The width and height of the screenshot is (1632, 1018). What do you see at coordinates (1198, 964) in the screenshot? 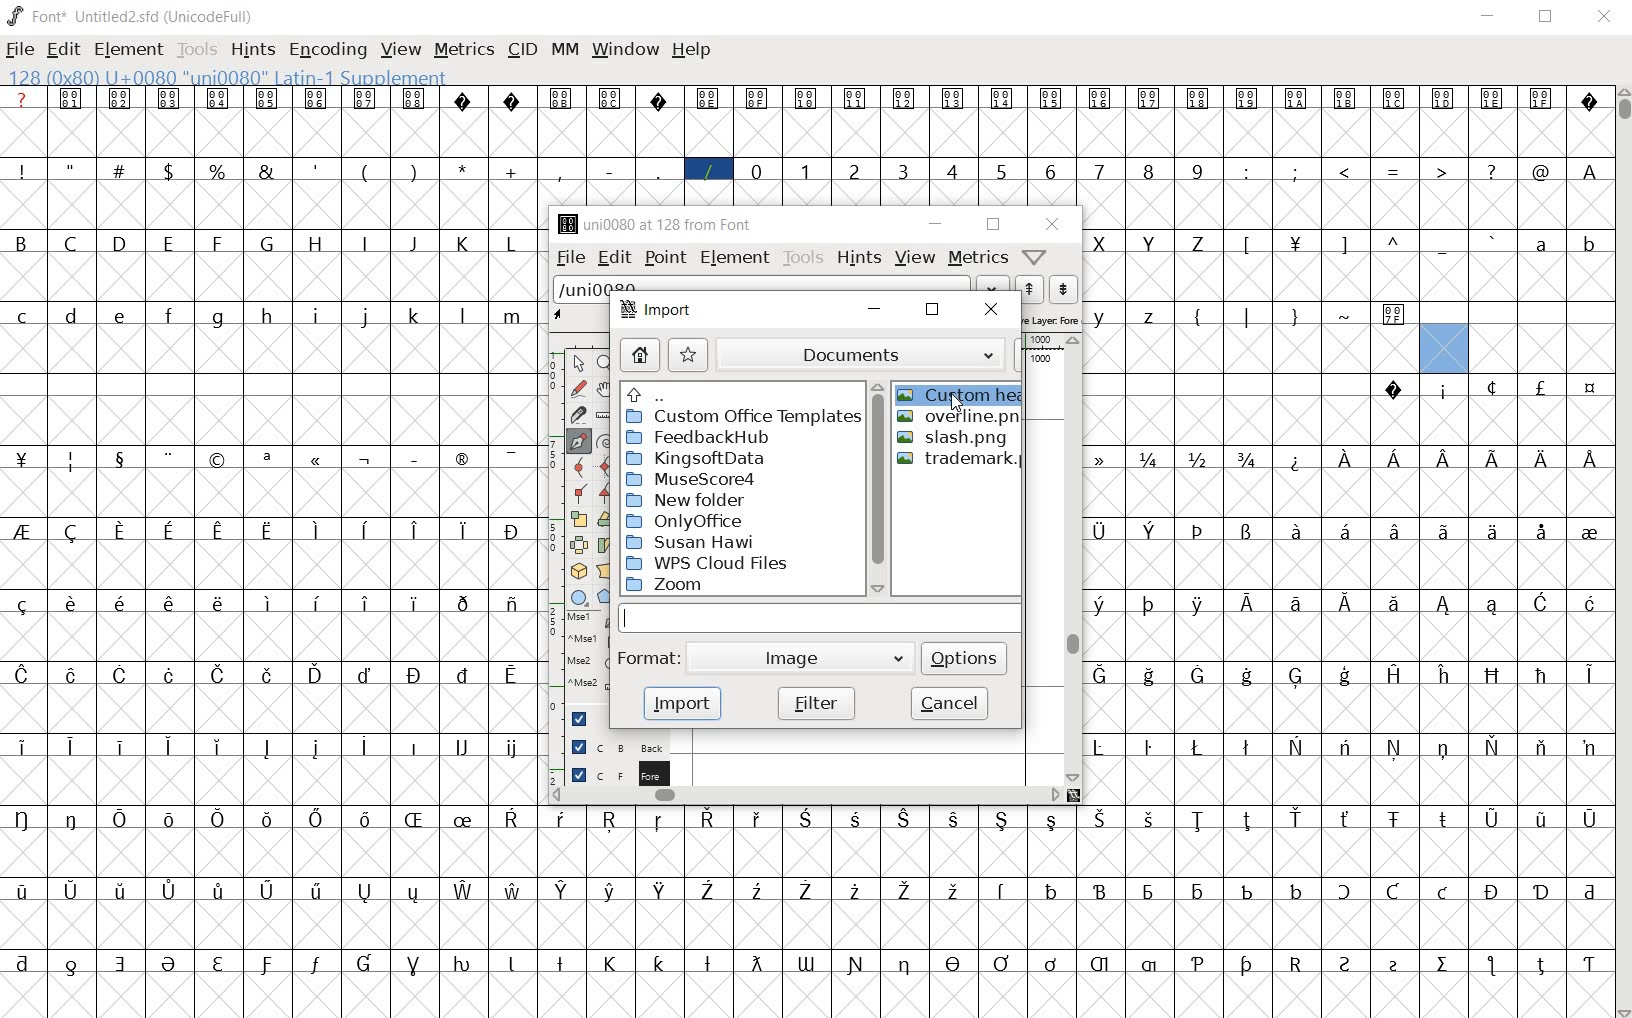
I see `glyph` at bounding box center [1198, 964].